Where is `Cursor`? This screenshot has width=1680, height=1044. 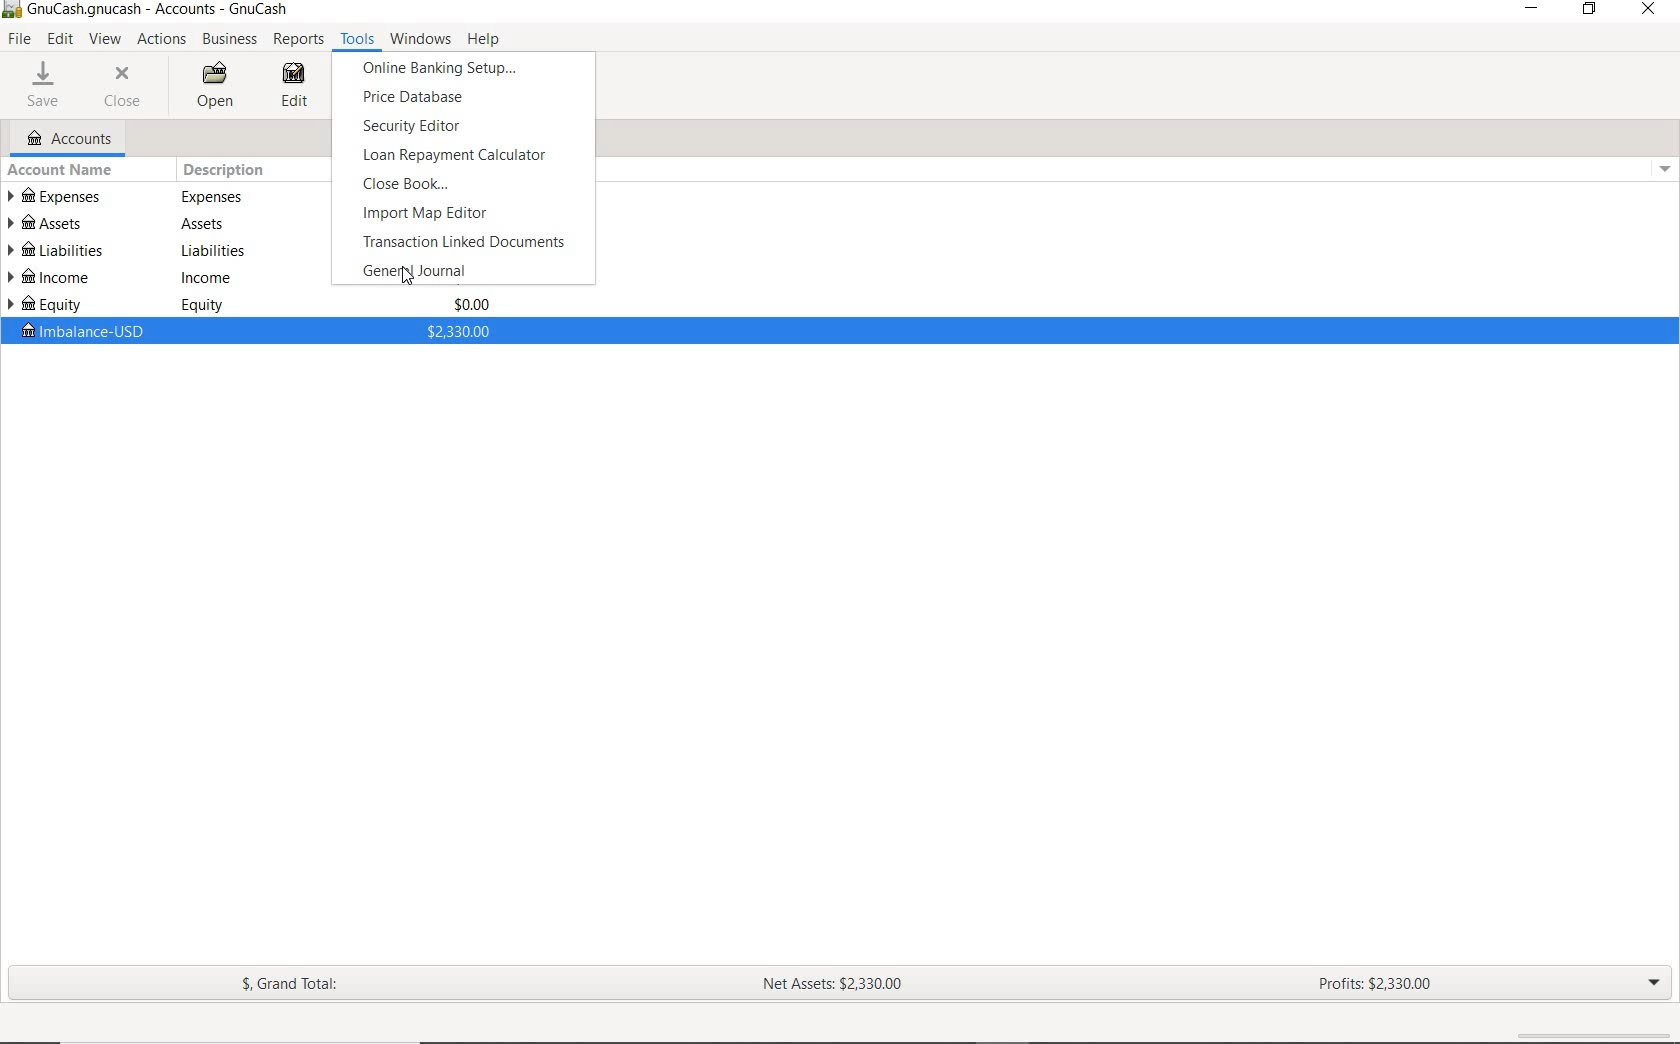 Cursor is located at coordinates (409, 277).